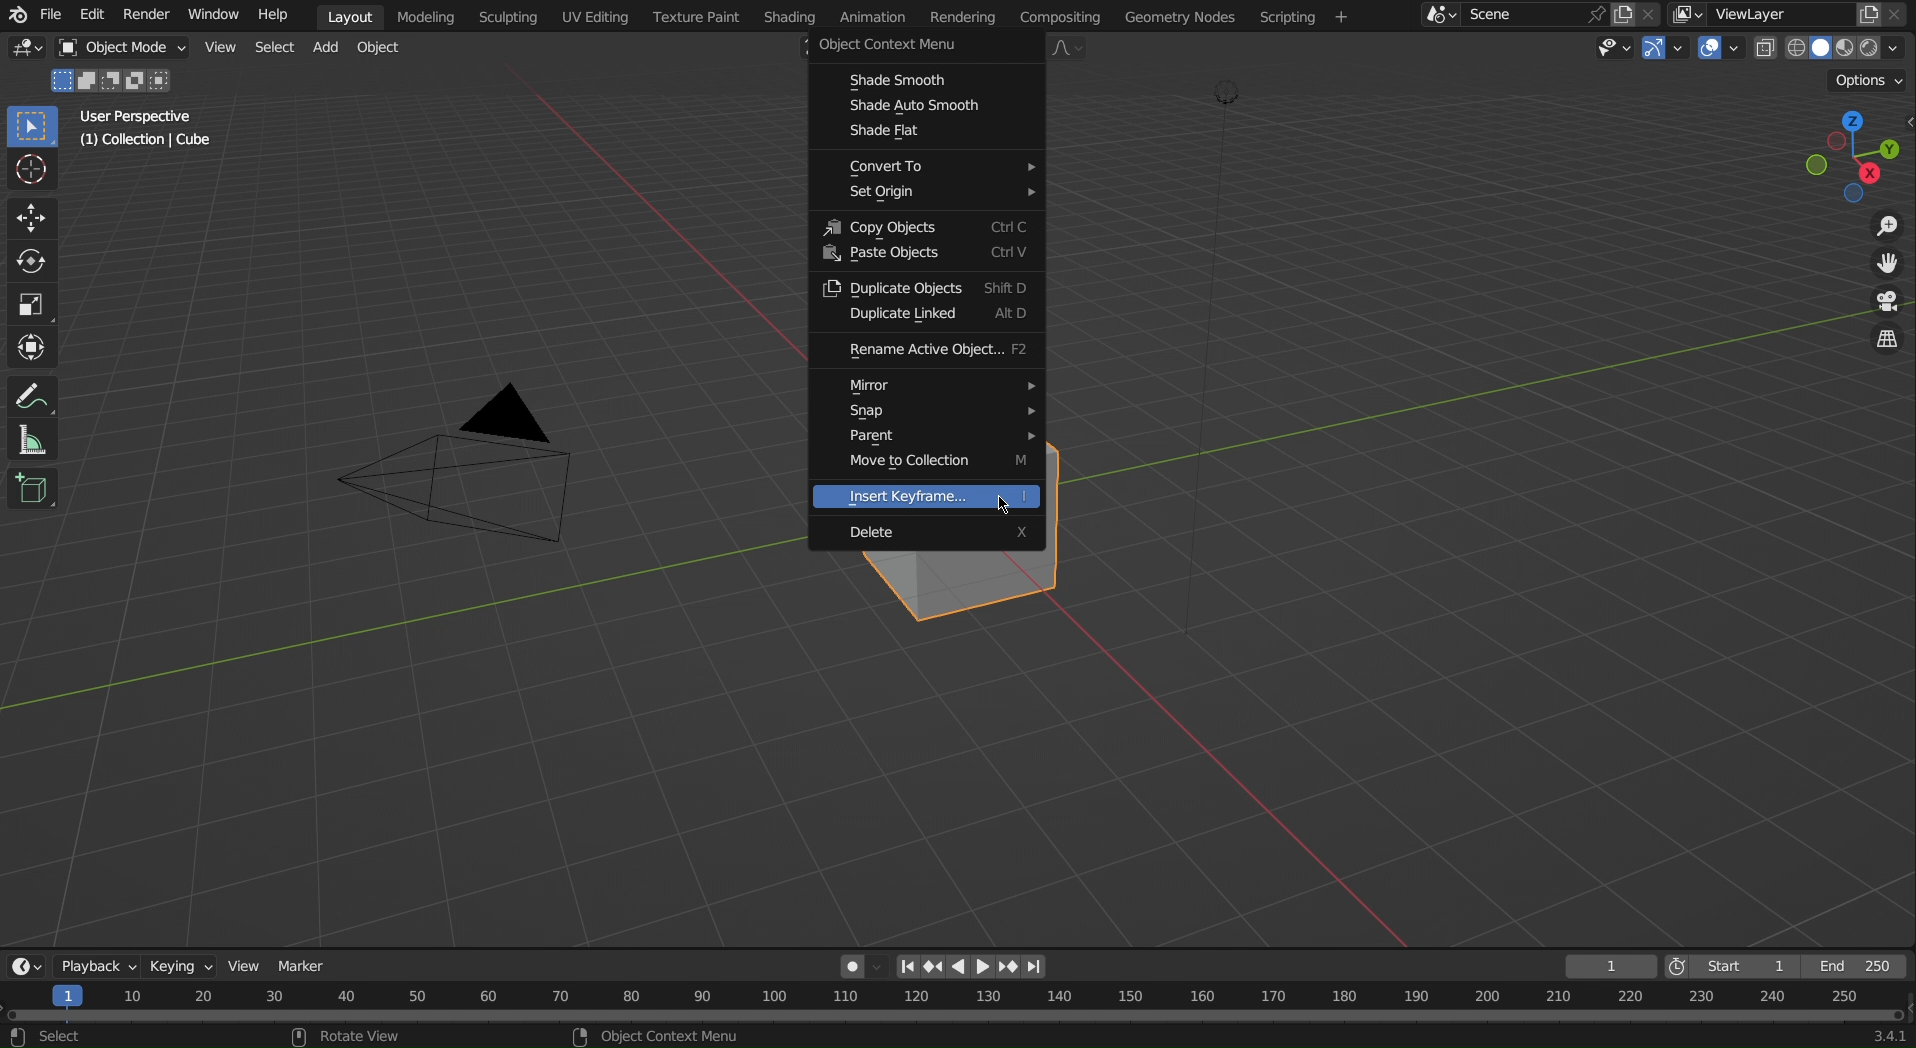  I want to click on Blend logo, so click(17, 16).